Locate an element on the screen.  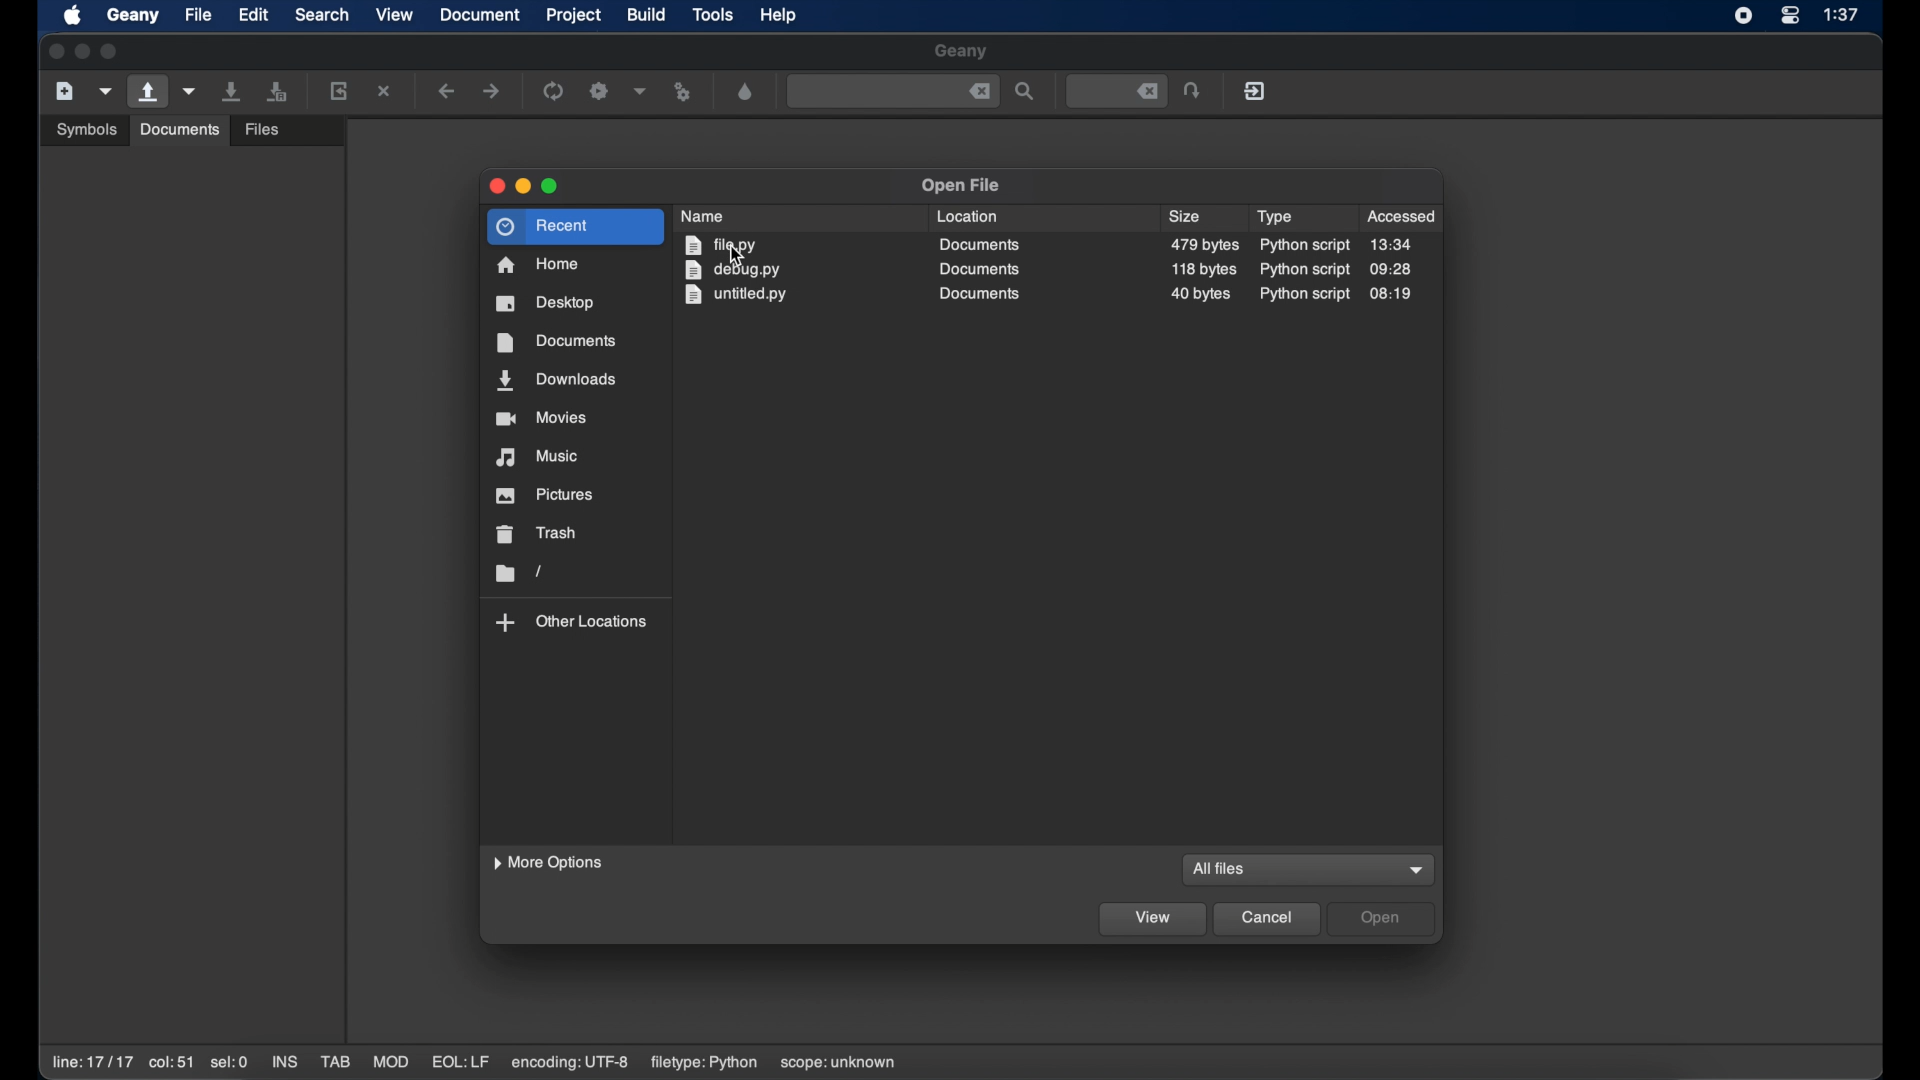
save open files is located at coordinates (280, 90).